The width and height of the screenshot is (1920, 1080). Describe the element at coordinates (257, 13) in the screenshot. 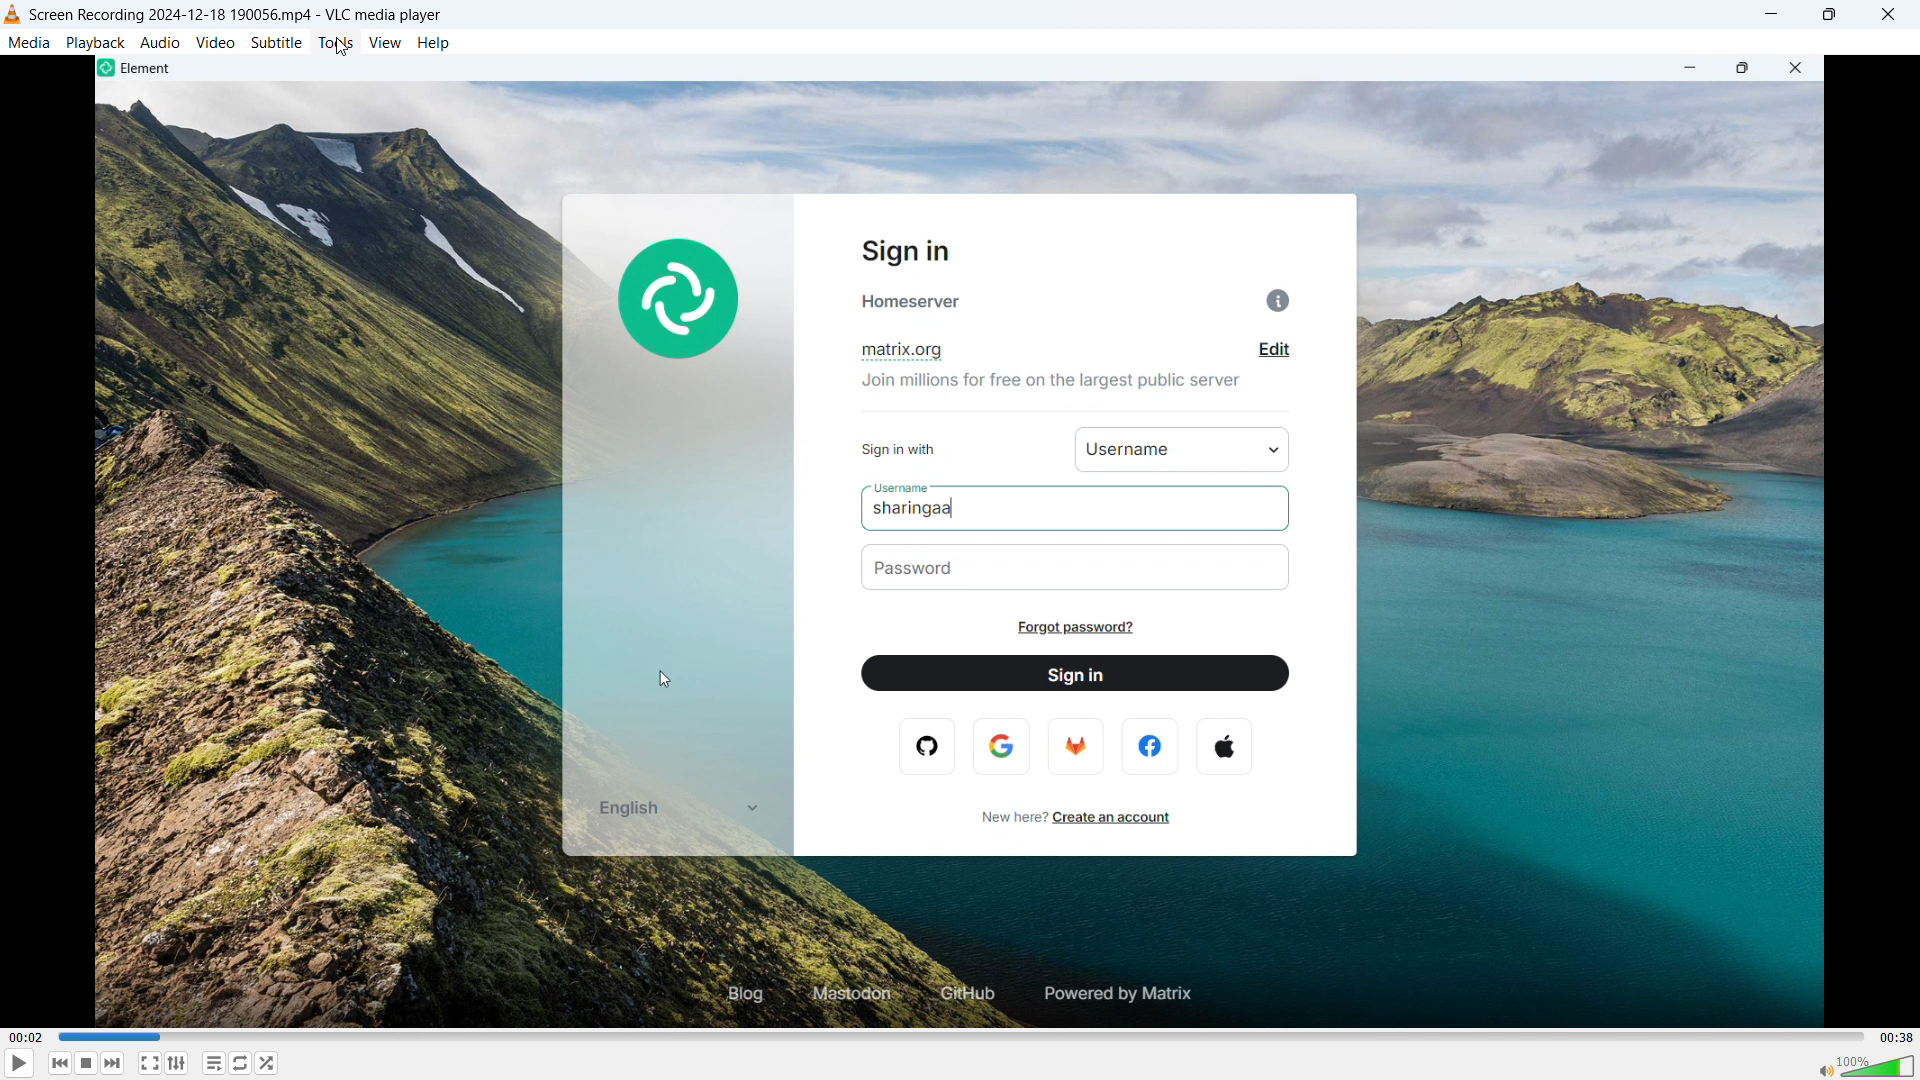

I see `screen recording 2024-12-188 190056 mp4 -vlc media player` at that location.